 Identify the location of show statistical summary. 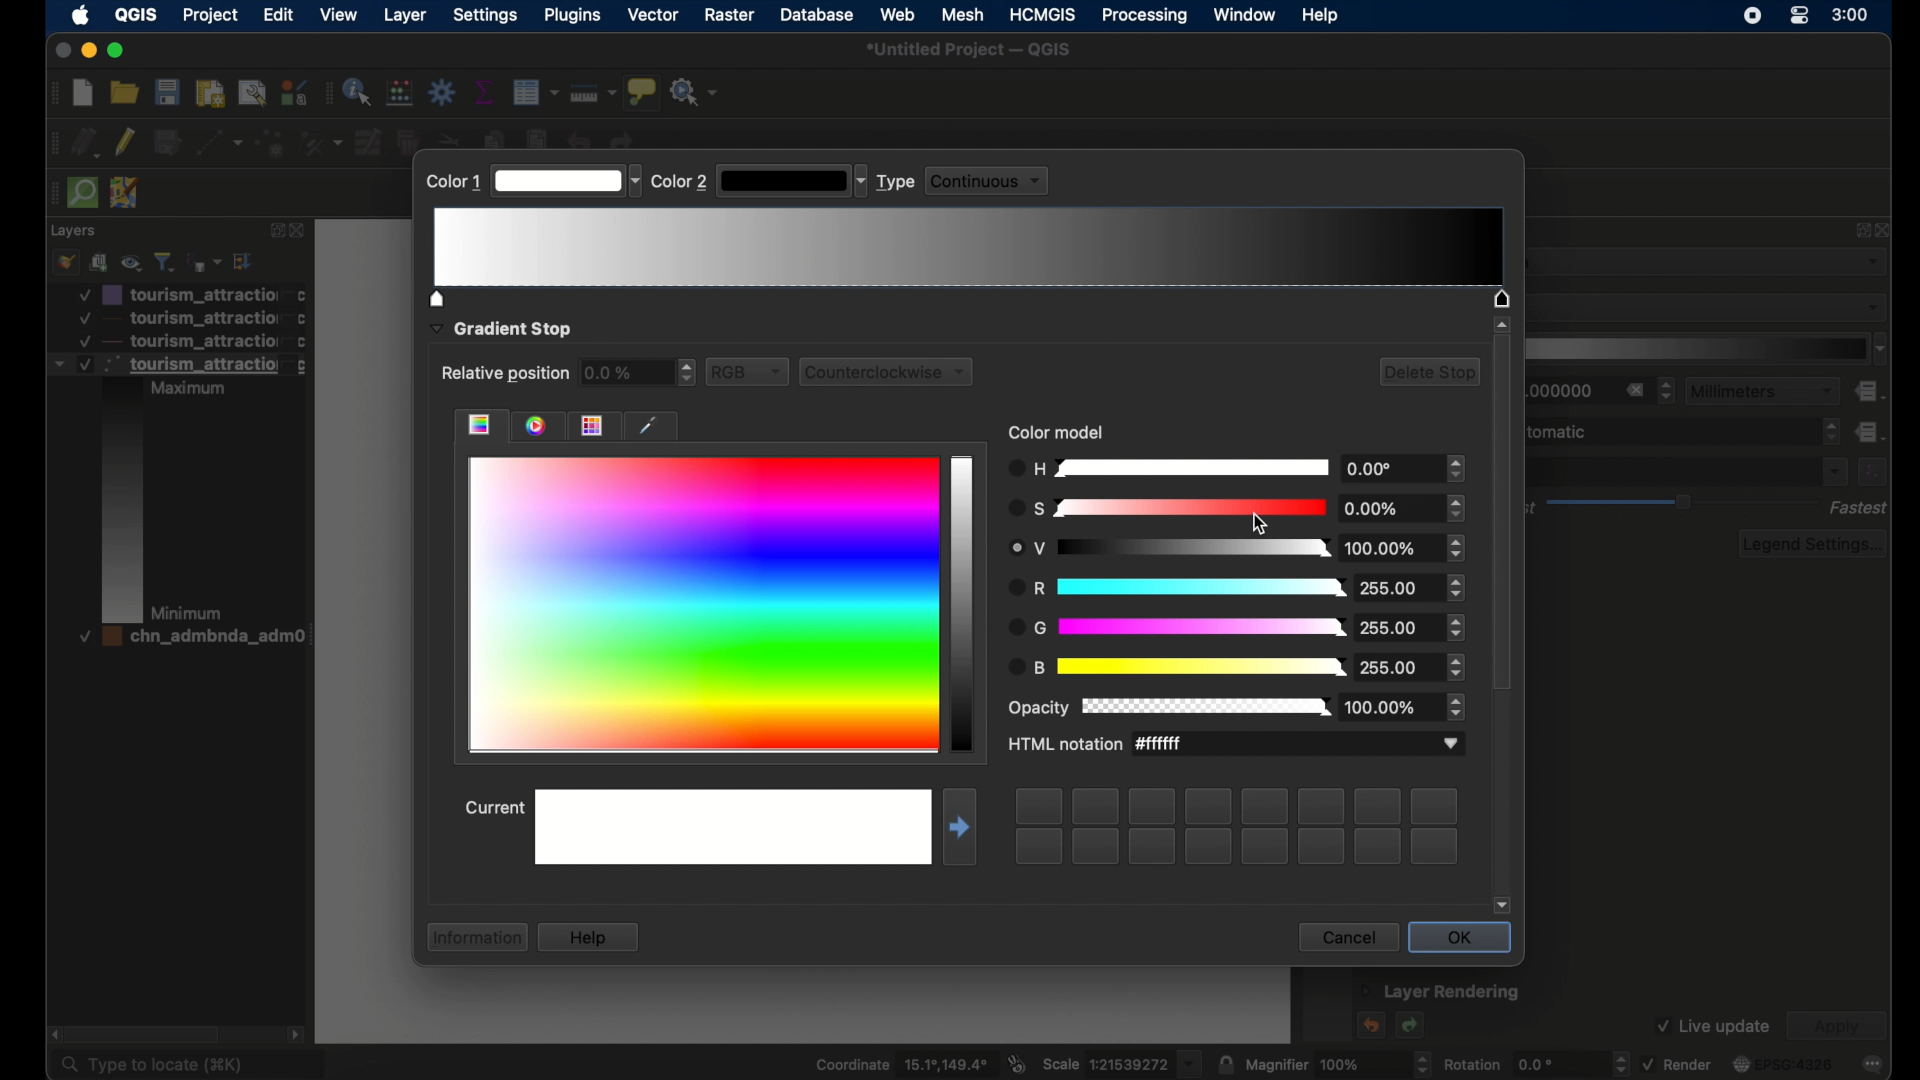
(485, 91).